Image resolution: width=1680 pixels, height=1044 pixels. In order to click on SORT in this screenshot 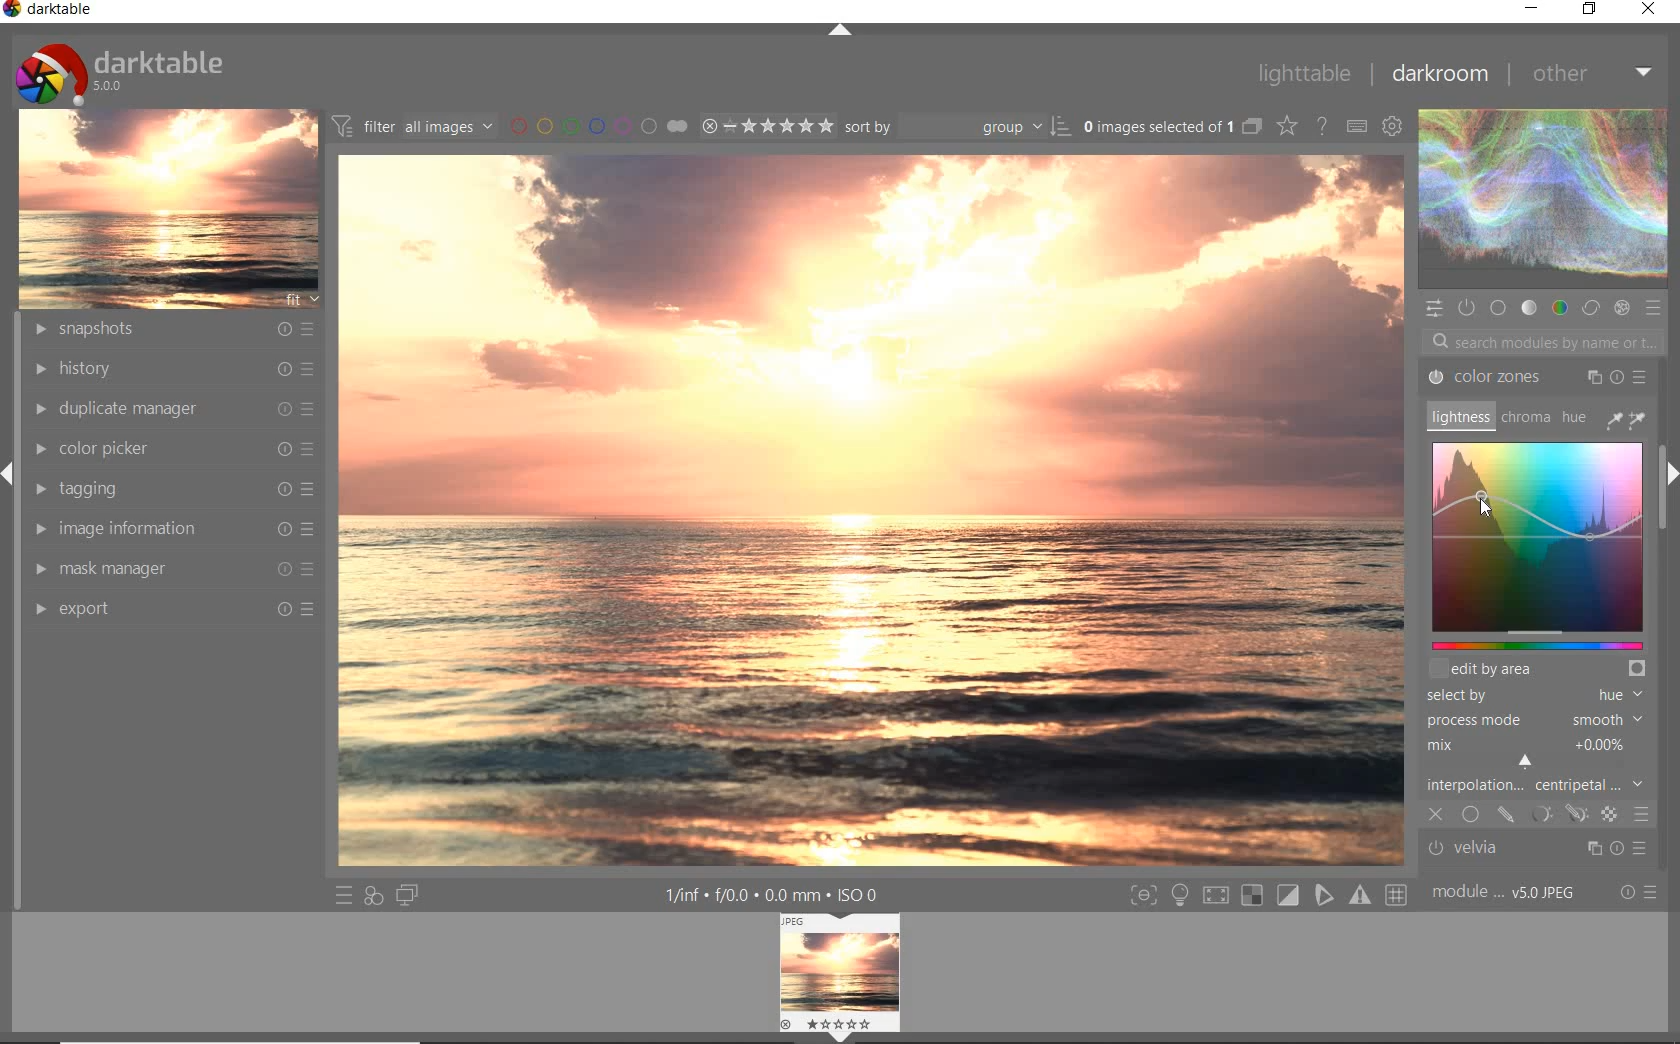, I will do `click(956, 127)`.